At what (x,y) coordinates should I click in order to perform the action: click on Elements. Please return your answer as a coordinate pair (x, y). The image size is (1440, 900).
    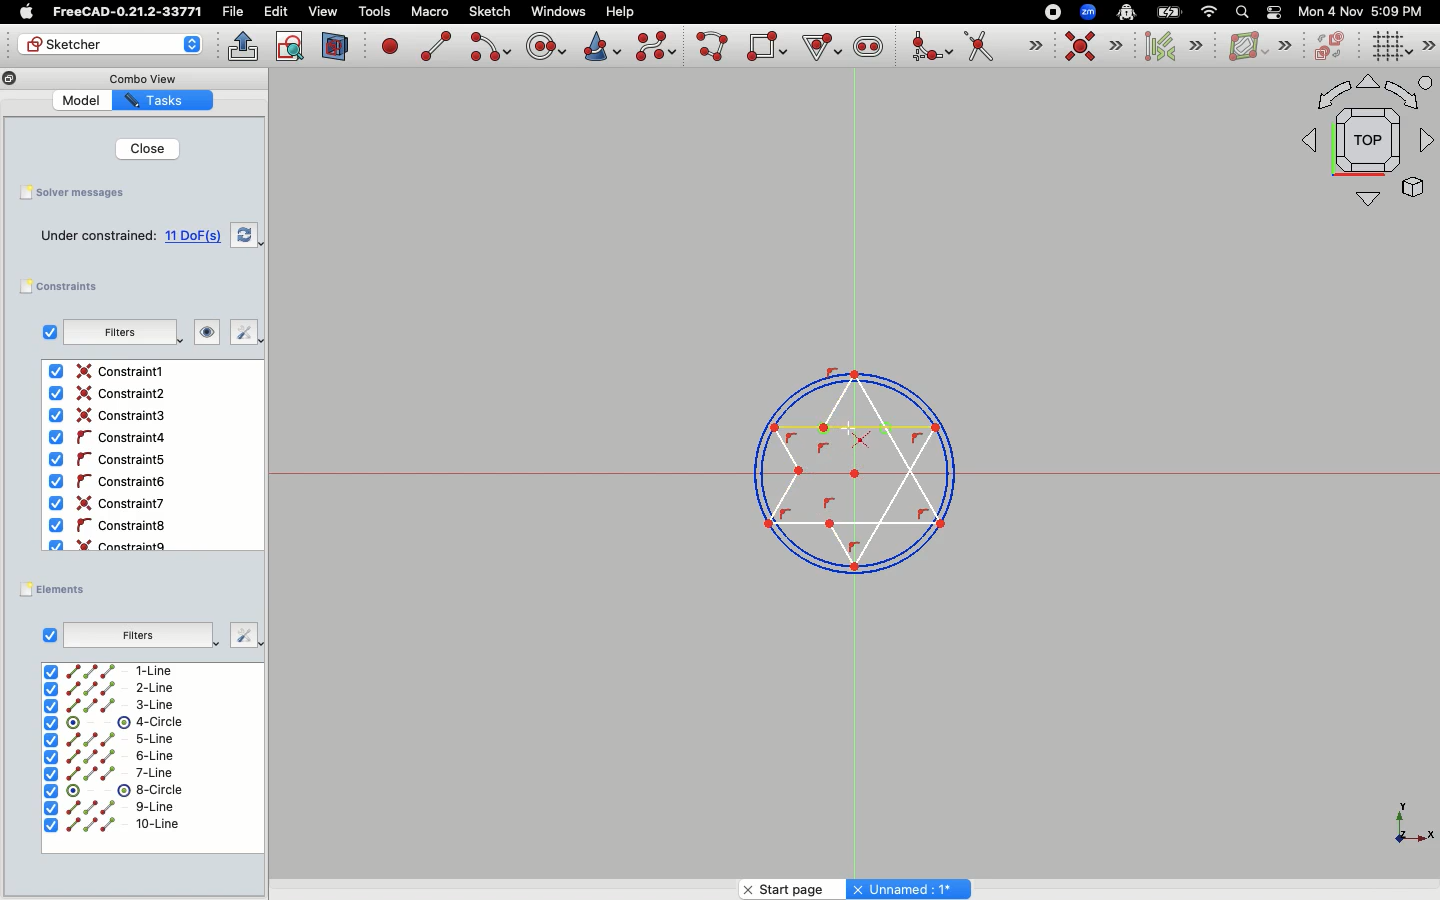
    Looking at the image, I should click on (58, 589).